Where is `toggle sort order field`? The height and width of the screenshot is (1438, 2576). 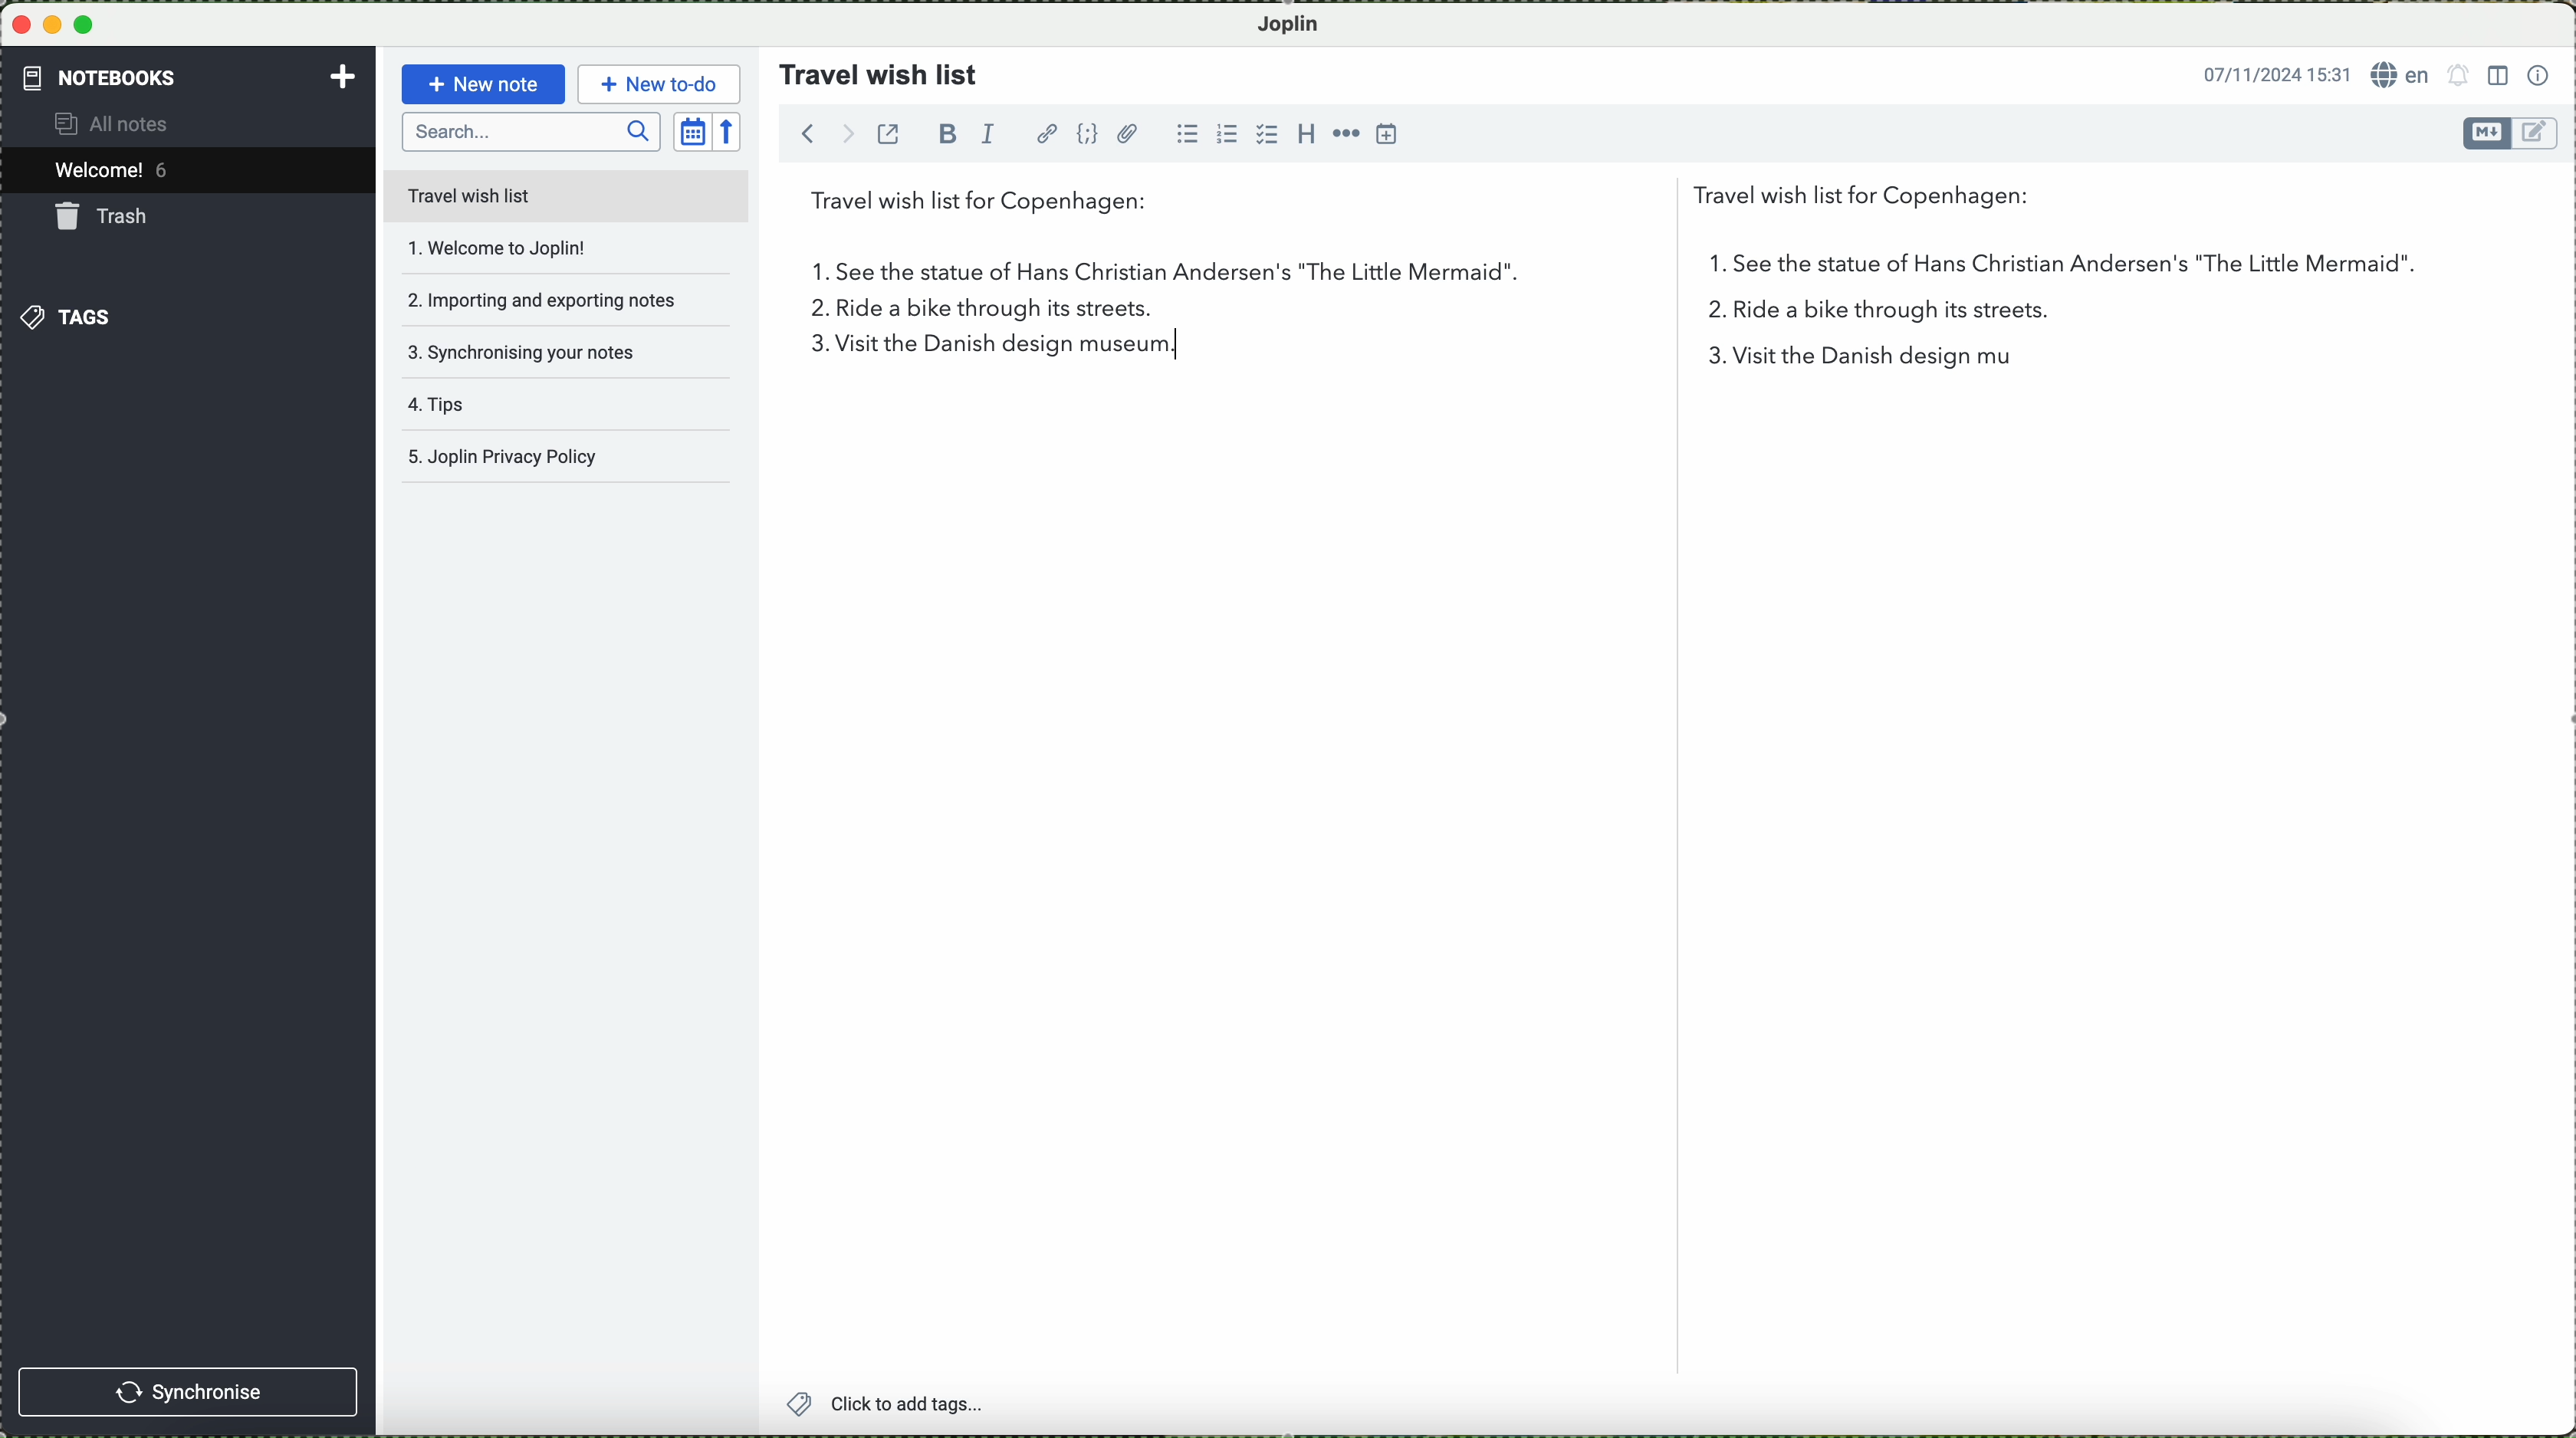
toggle sort order field is located at coordinates (691, 130).